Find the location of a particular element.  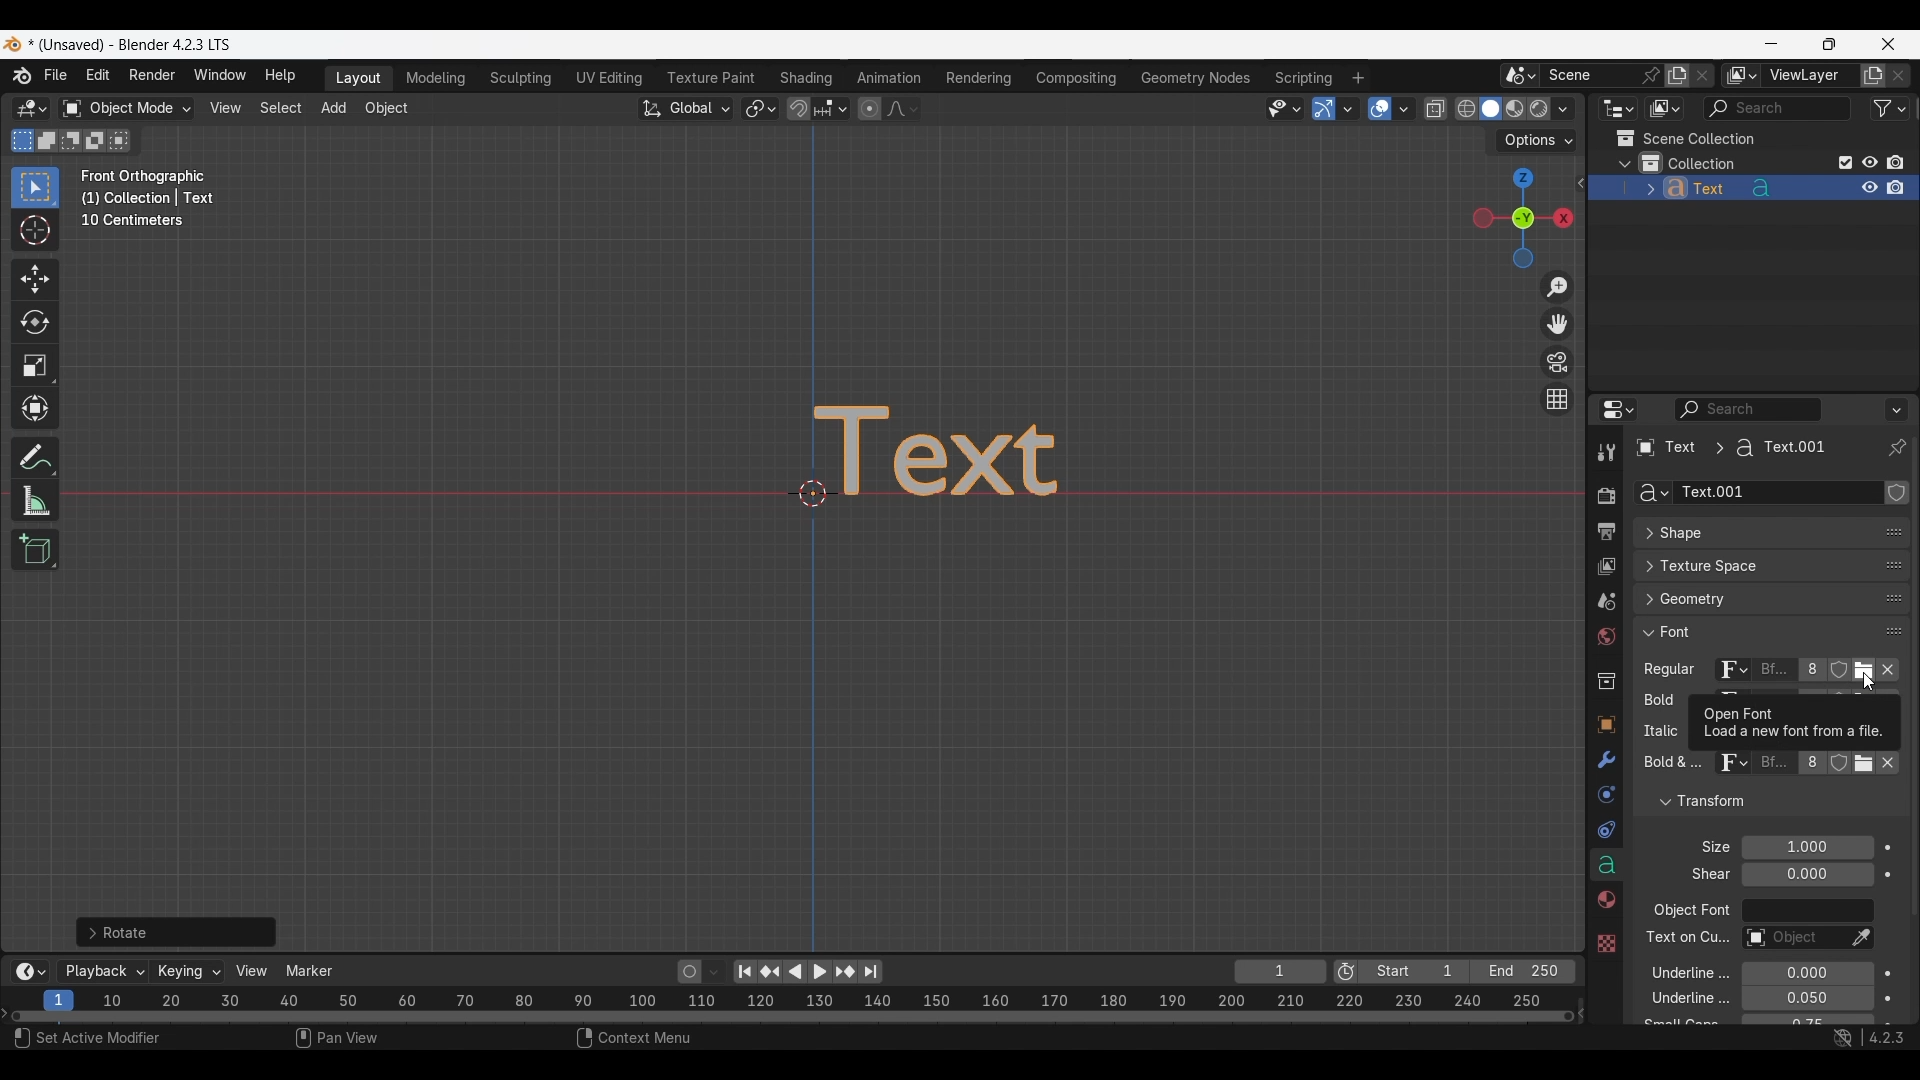

Transform pivot point is located at coordinates (760, 109).